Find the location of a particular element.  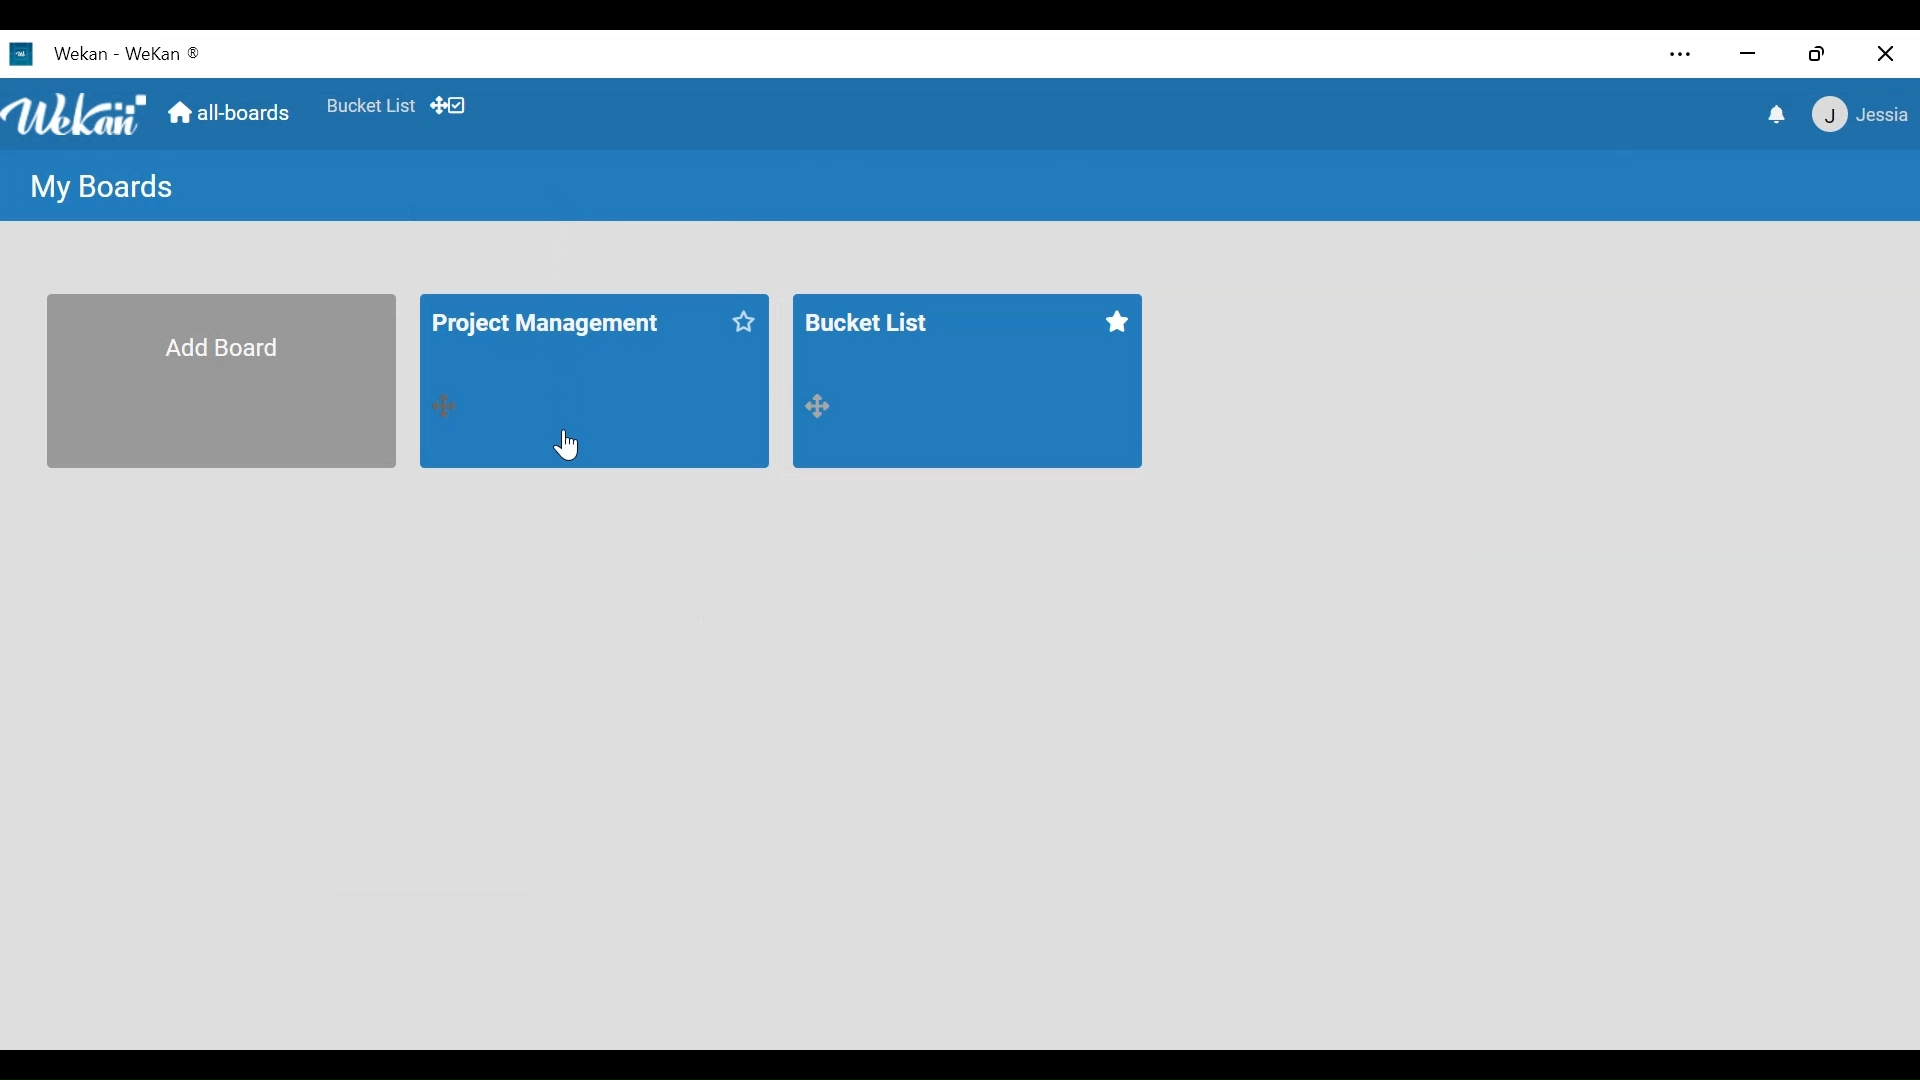

Show/Hide desktop drag handle is located at coordinates (447, 106).